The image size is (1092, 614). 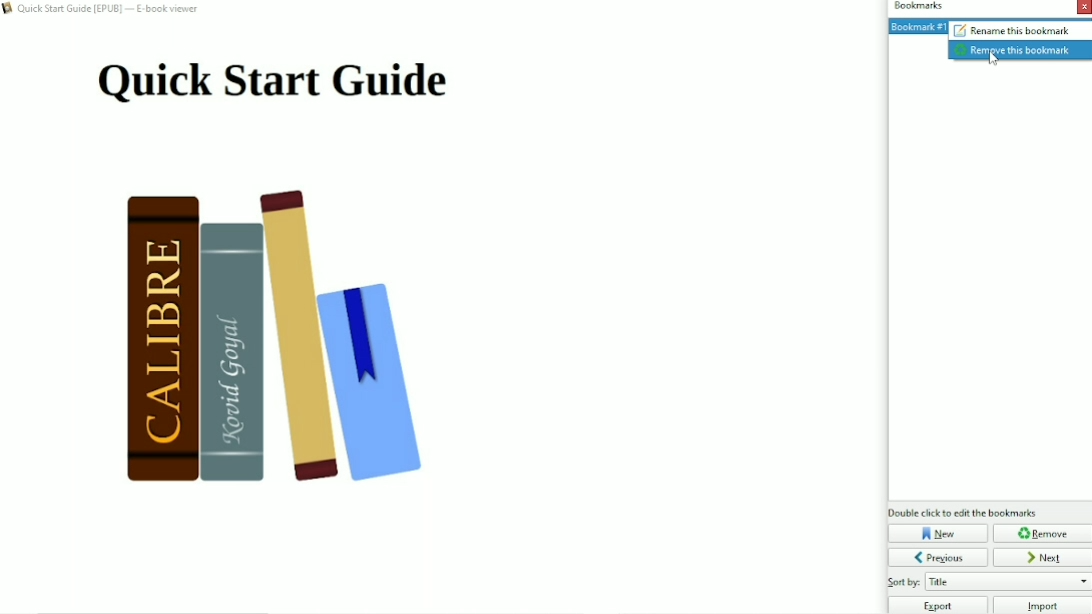 What do you see at coordinates (1008, 582) in the screenshot?
I see `Sort by` at bounding box center [1008, 582].